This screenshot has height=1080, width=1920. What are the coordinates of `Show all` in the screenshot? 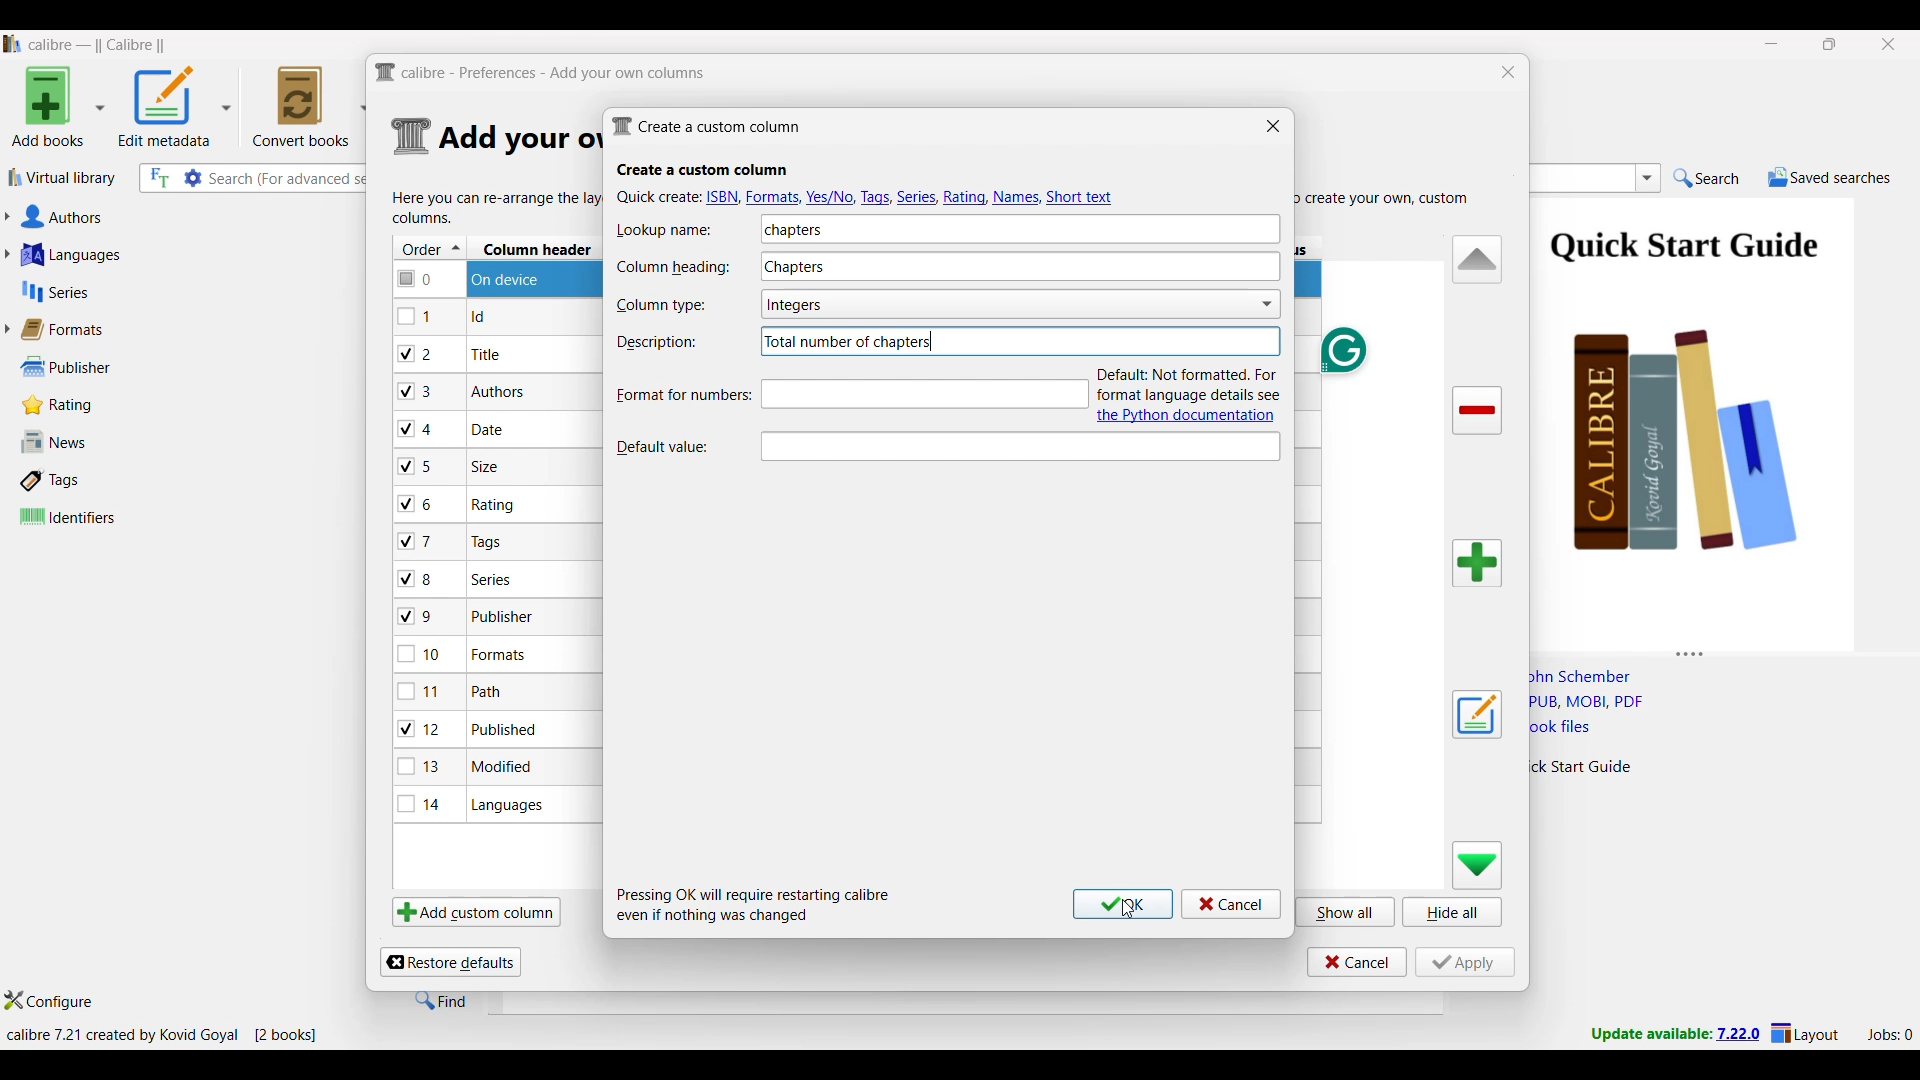 It's located at (1346, 911).